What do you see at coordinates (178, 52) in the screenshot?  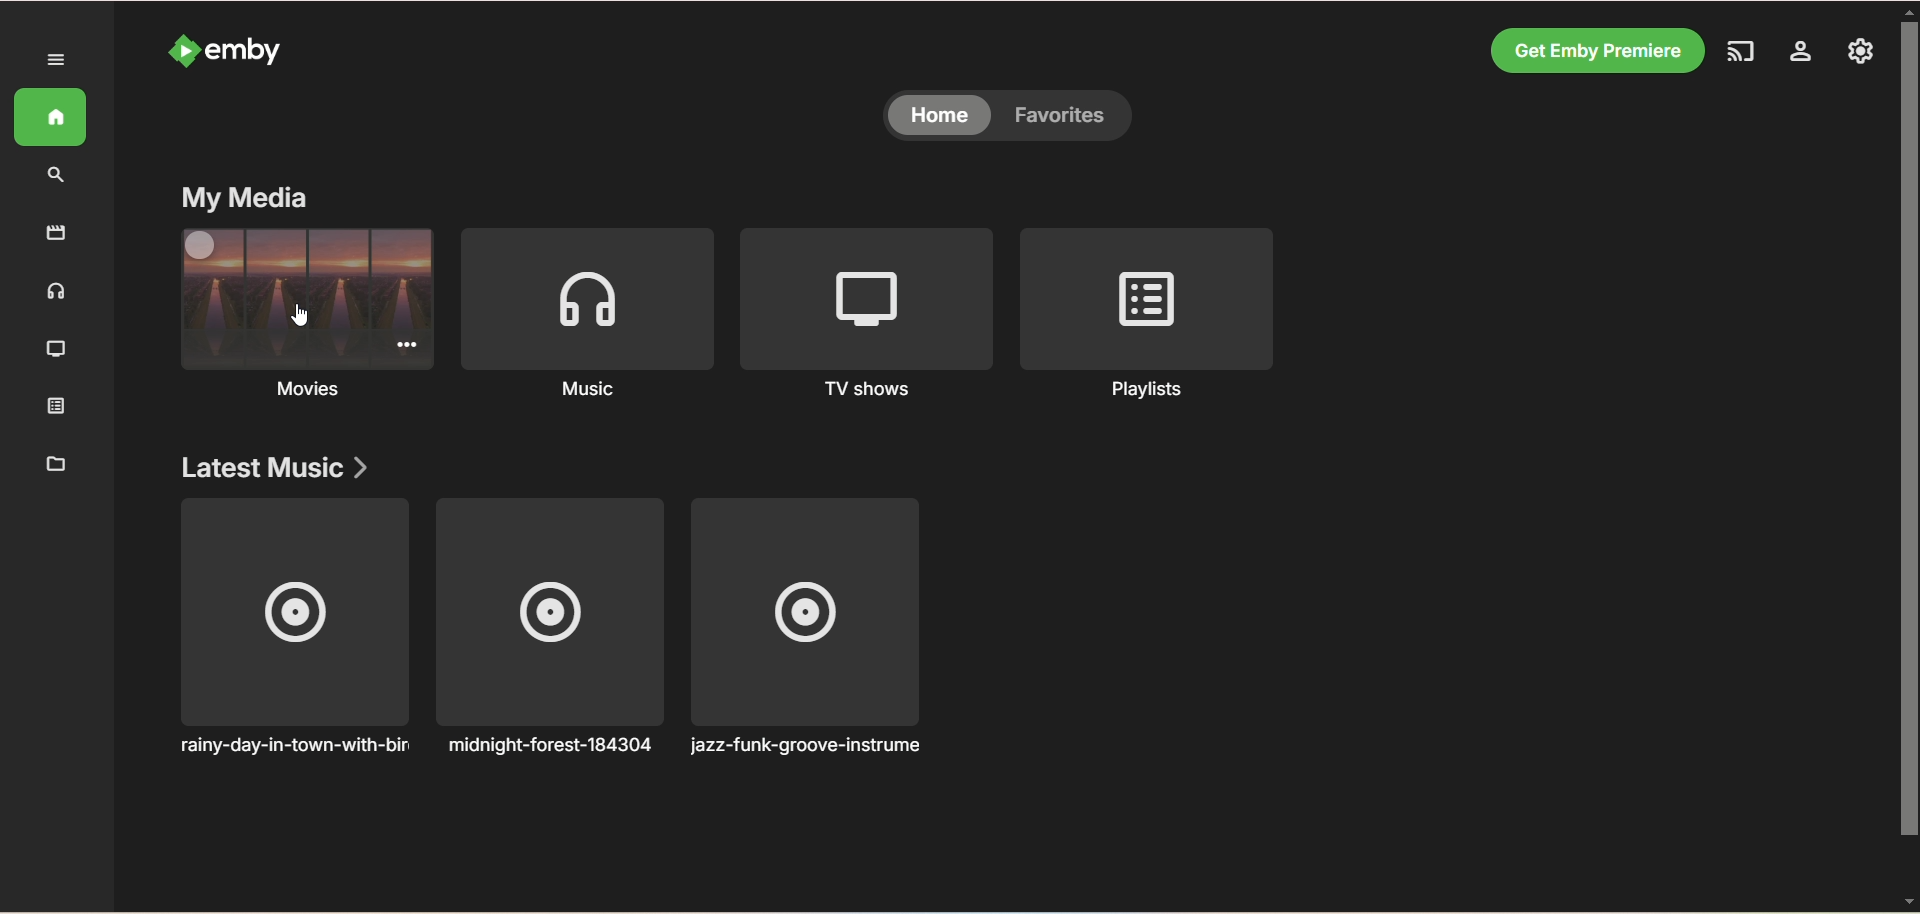 I see `emby logo` at bounding box center [178, 52].